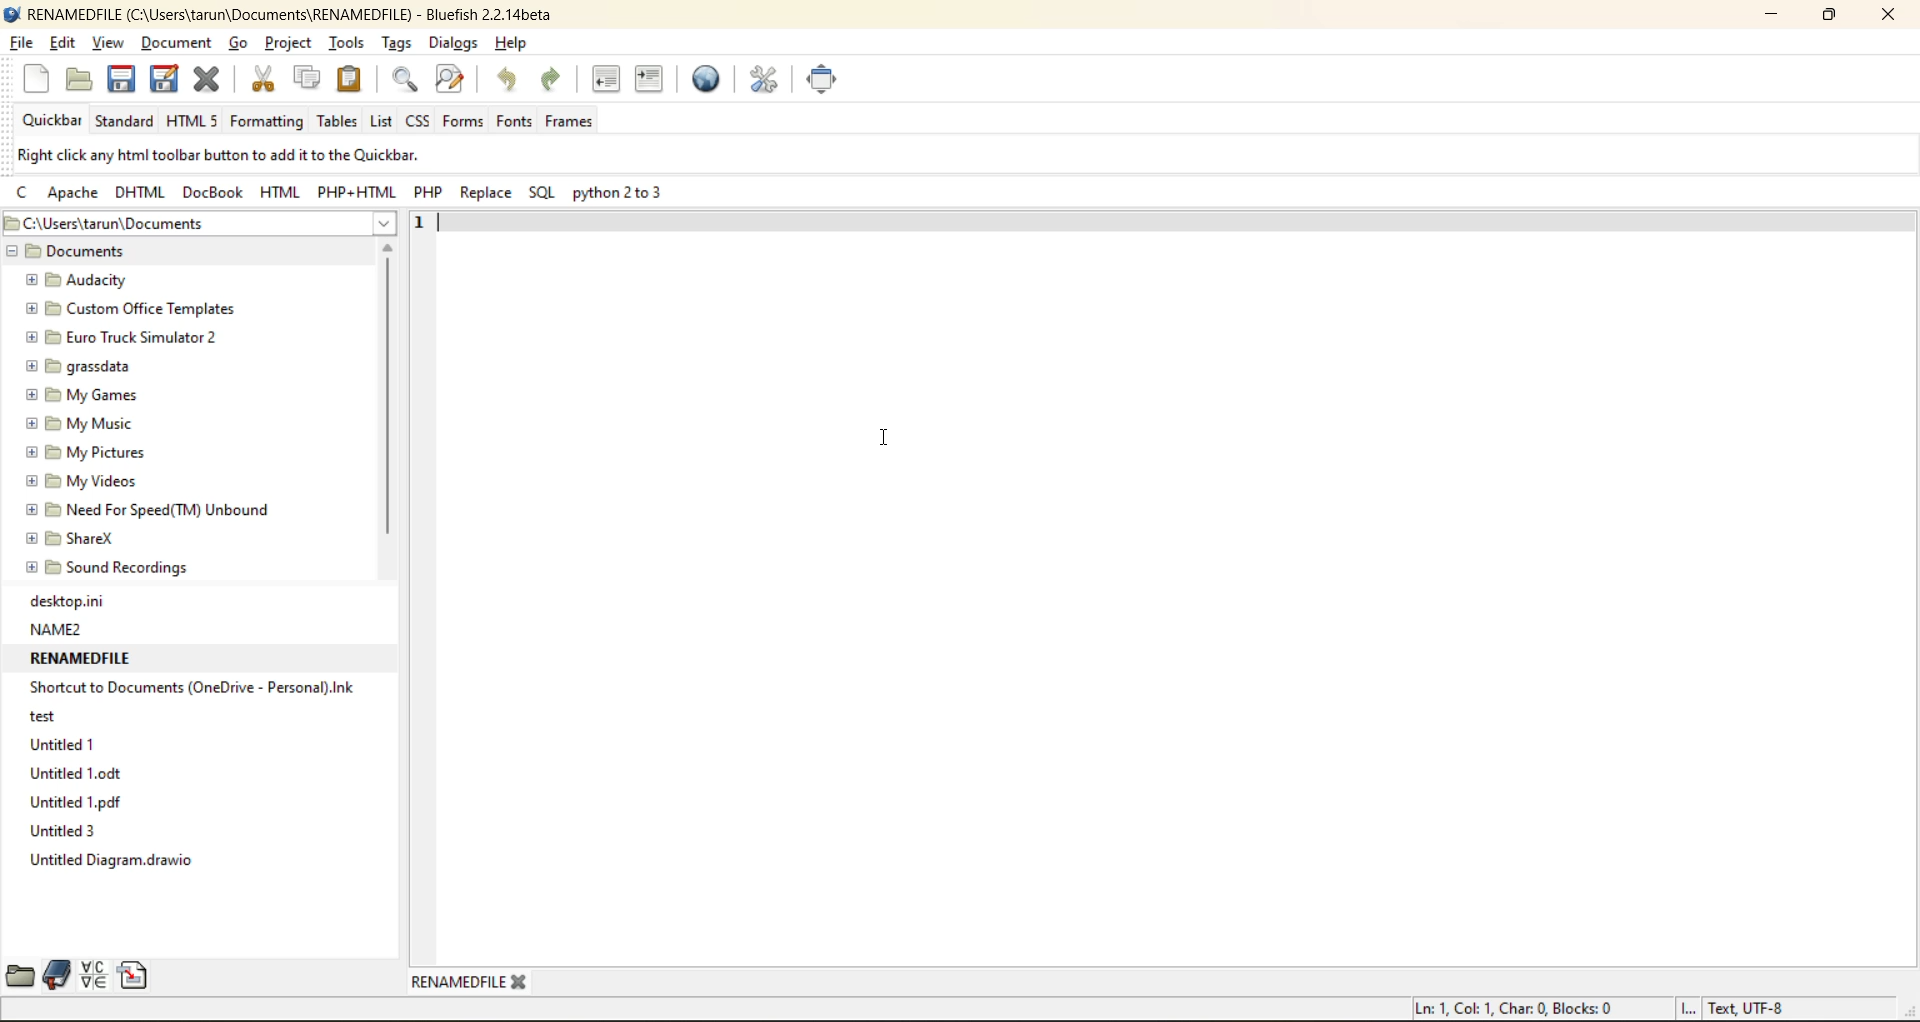  Describe the element at coordinates (887, 442) in the screenshot. I see `cursor` at that location.